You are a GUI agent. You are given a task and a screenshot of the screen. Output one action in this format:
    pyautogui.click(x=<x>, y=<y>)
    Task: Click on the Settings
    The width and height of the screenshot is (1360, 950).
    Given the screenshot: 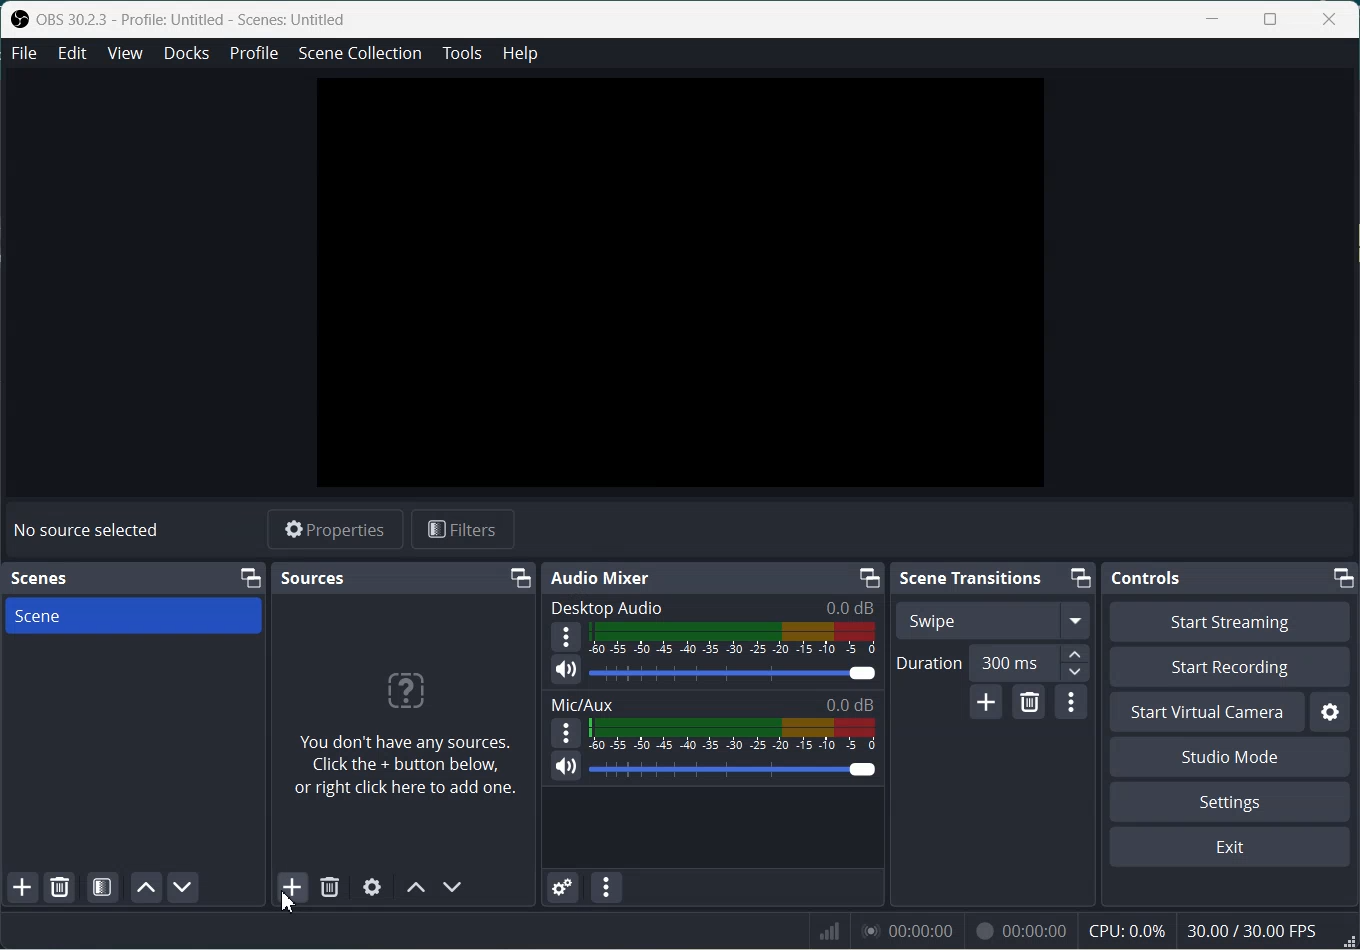 What is the action you would take?
    pyautogui.click(x=1330, y=712)
    